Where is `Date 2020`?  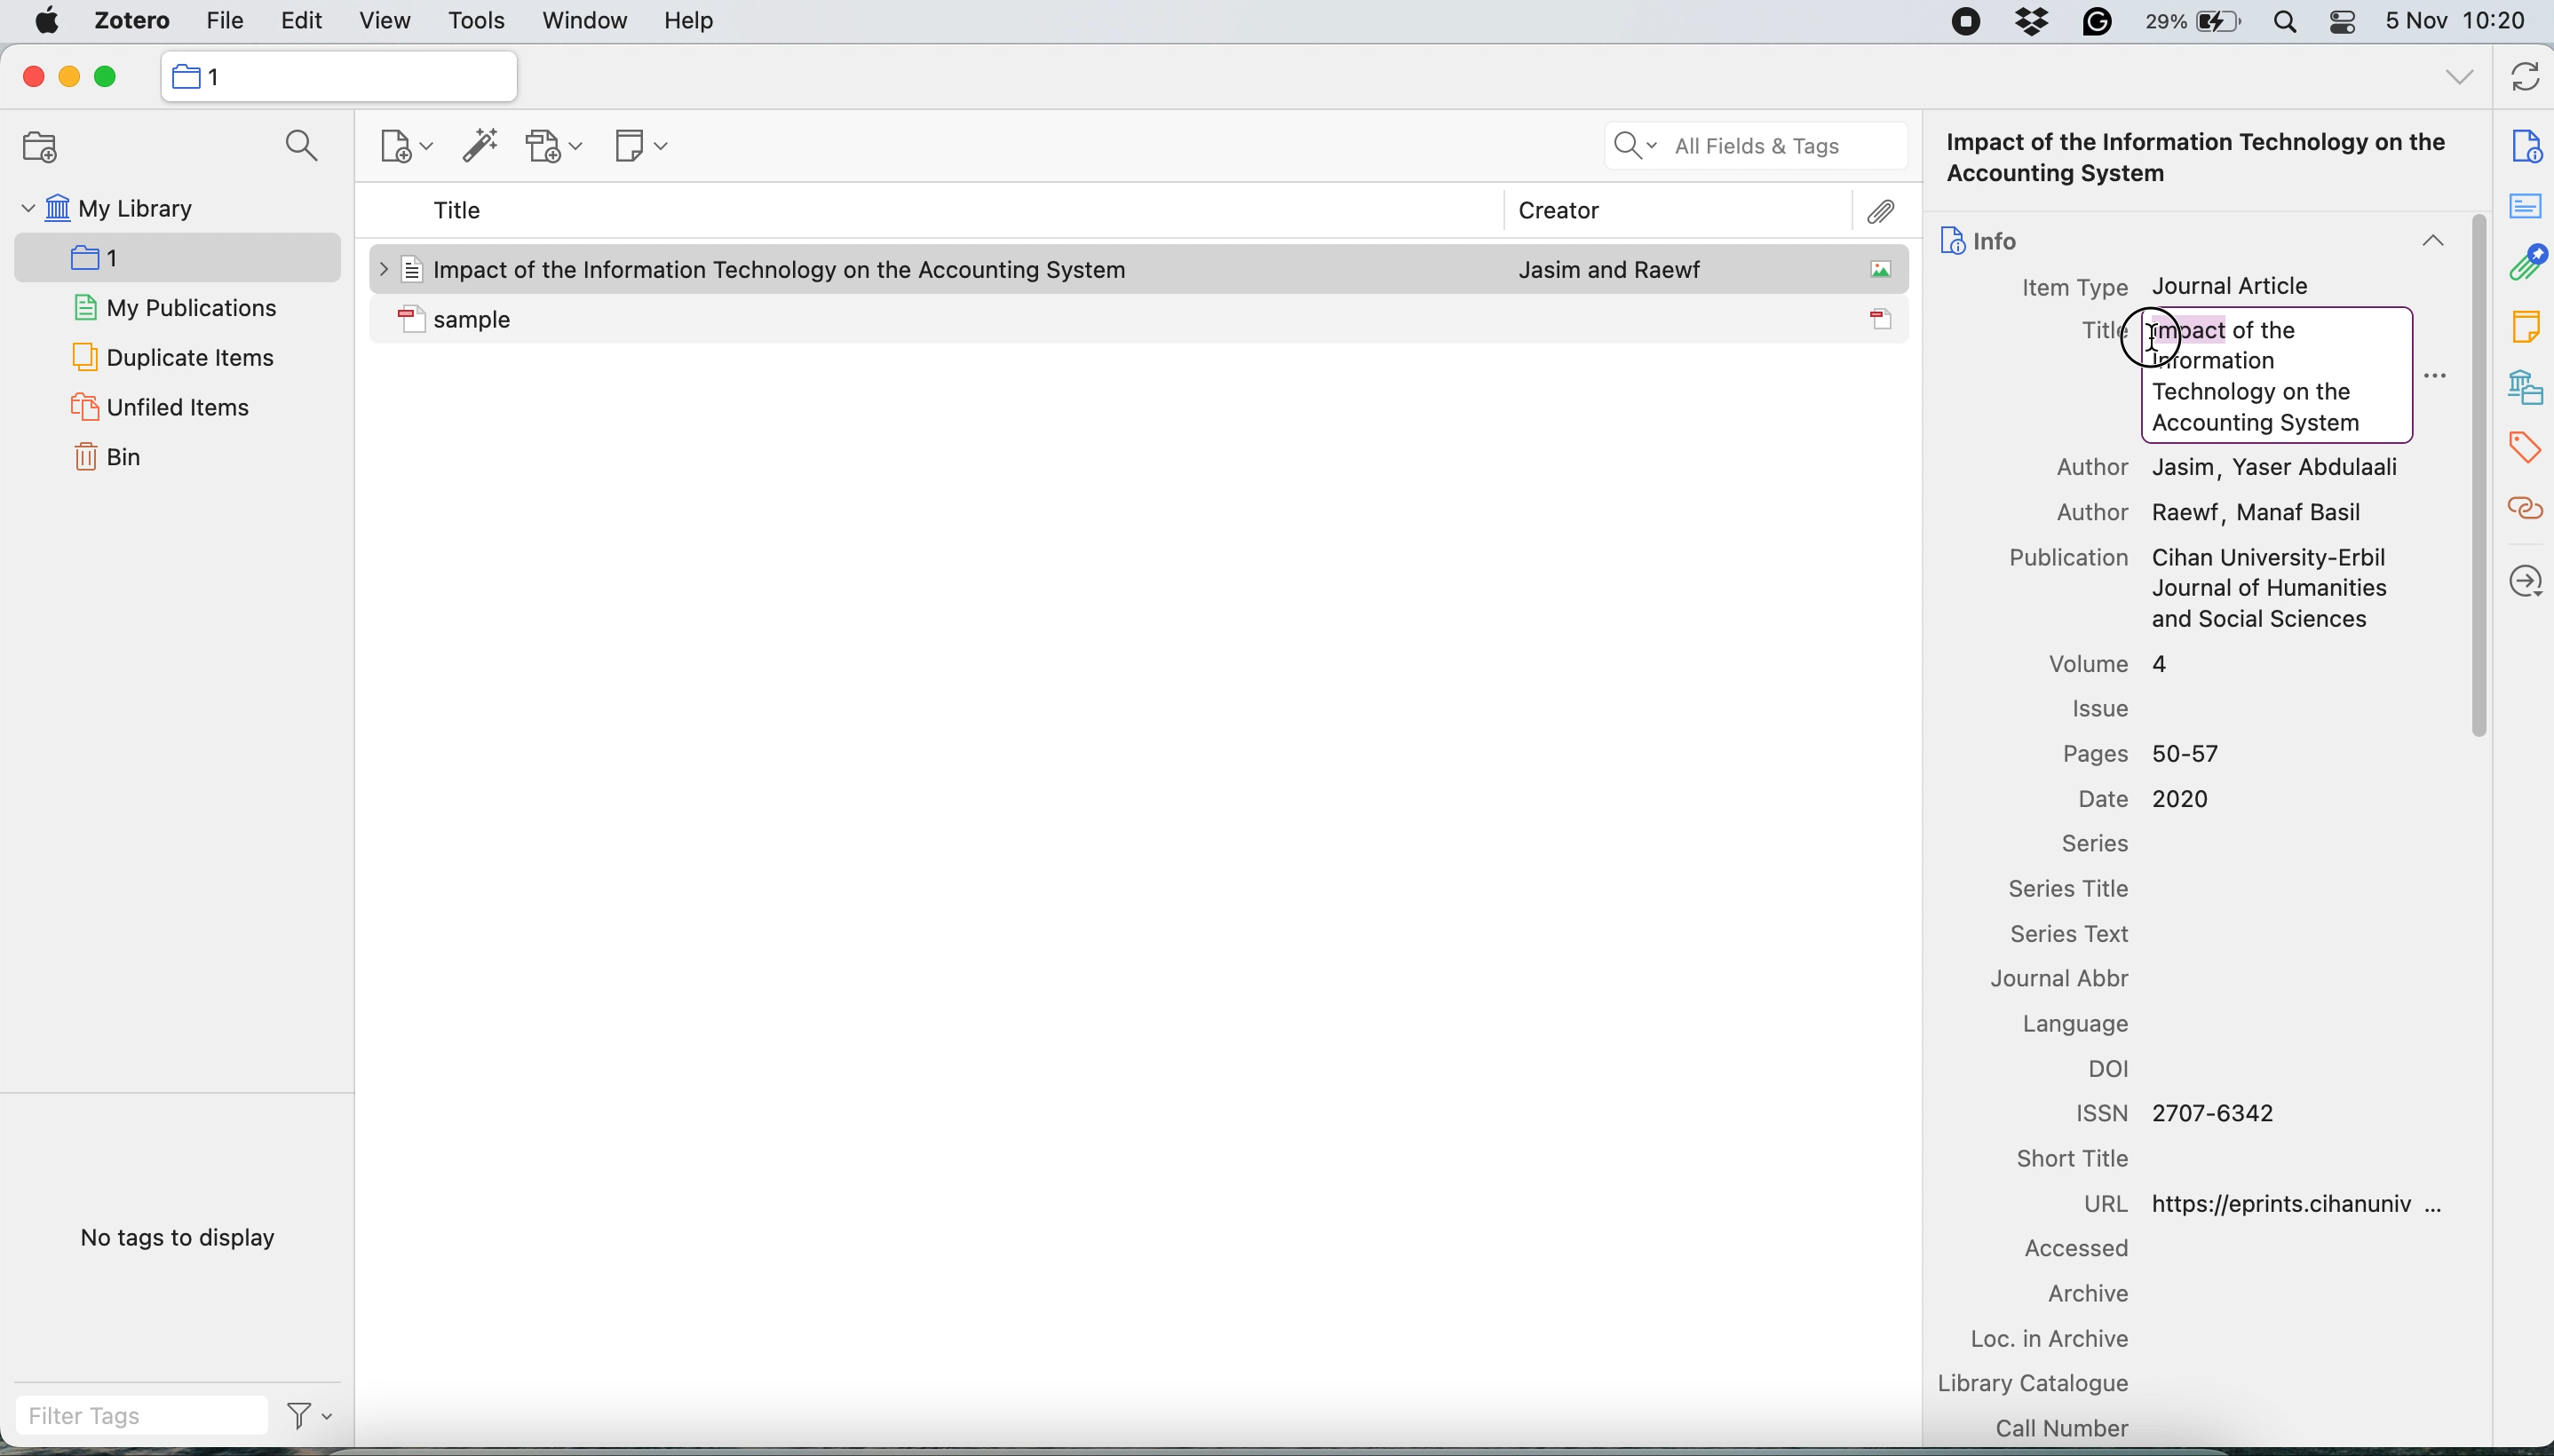 Date 2020 is located at coordinates (2154, 800).